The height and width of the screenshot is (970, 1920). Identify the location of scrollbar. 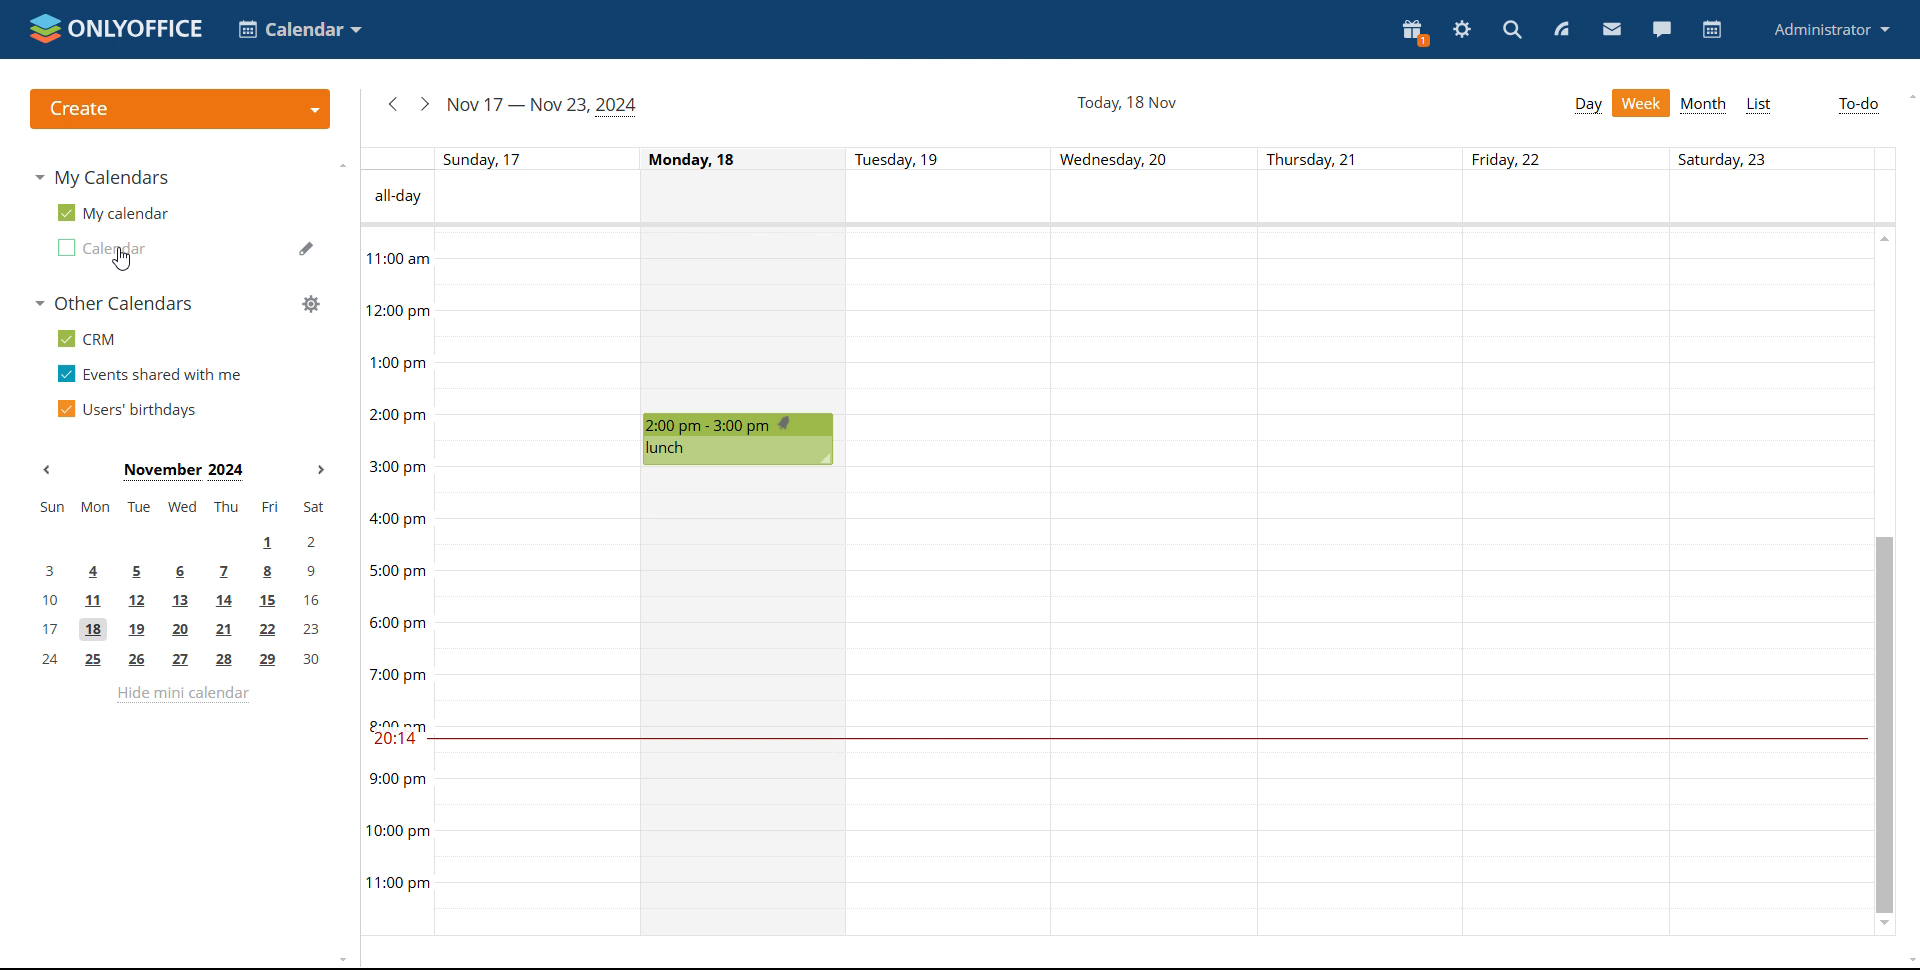
(1883, 725).